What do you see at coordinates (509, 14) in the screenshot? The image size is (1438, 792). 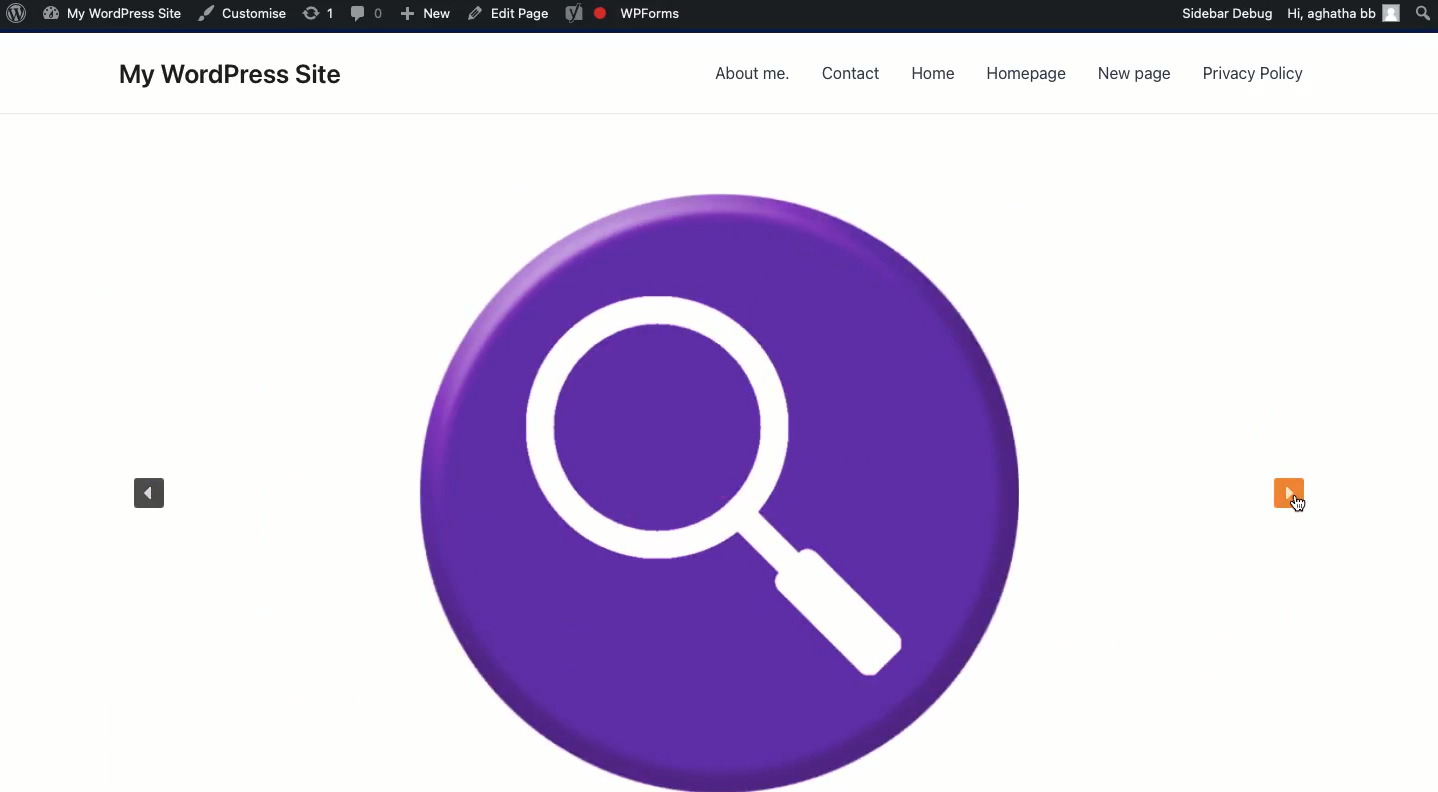 I see `edit page` at bounding box center [509, 14].